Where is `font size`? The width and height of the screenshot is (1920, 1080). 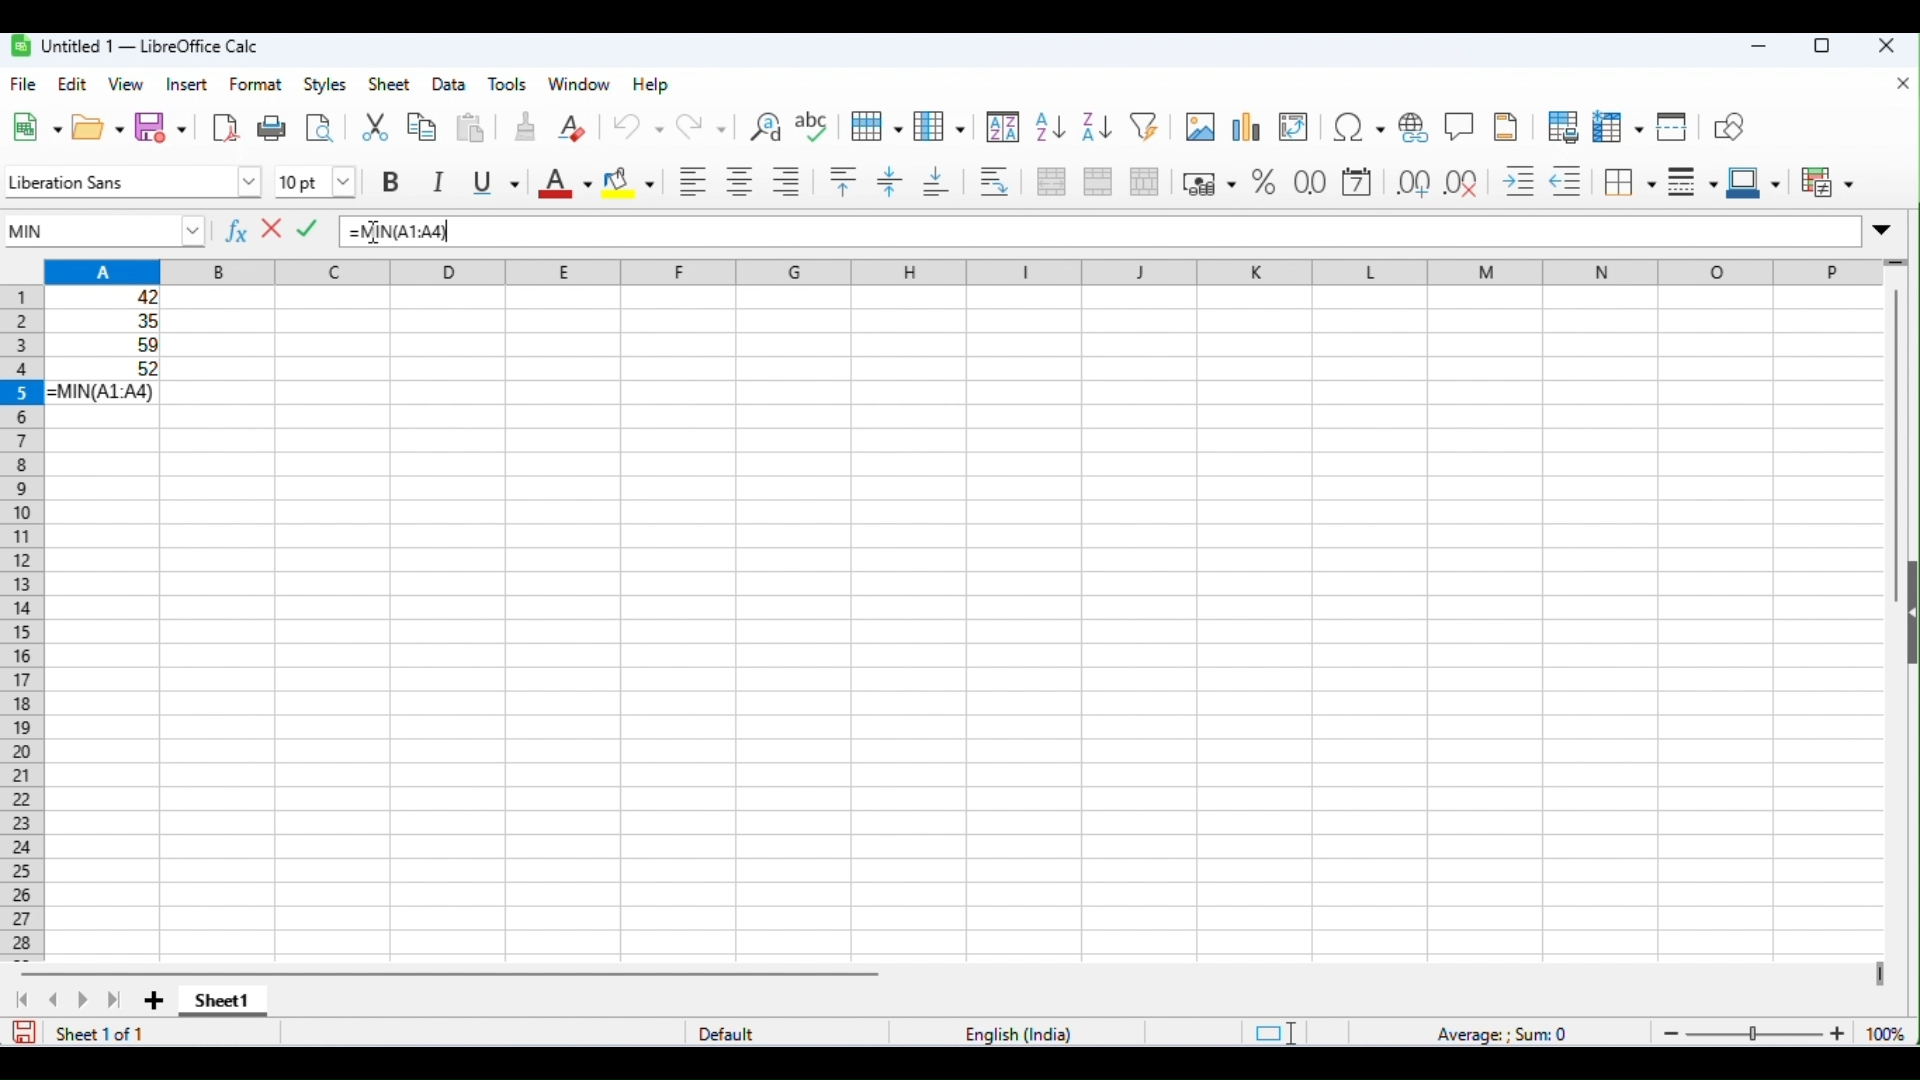 font size is located at coordinates (316, 181).